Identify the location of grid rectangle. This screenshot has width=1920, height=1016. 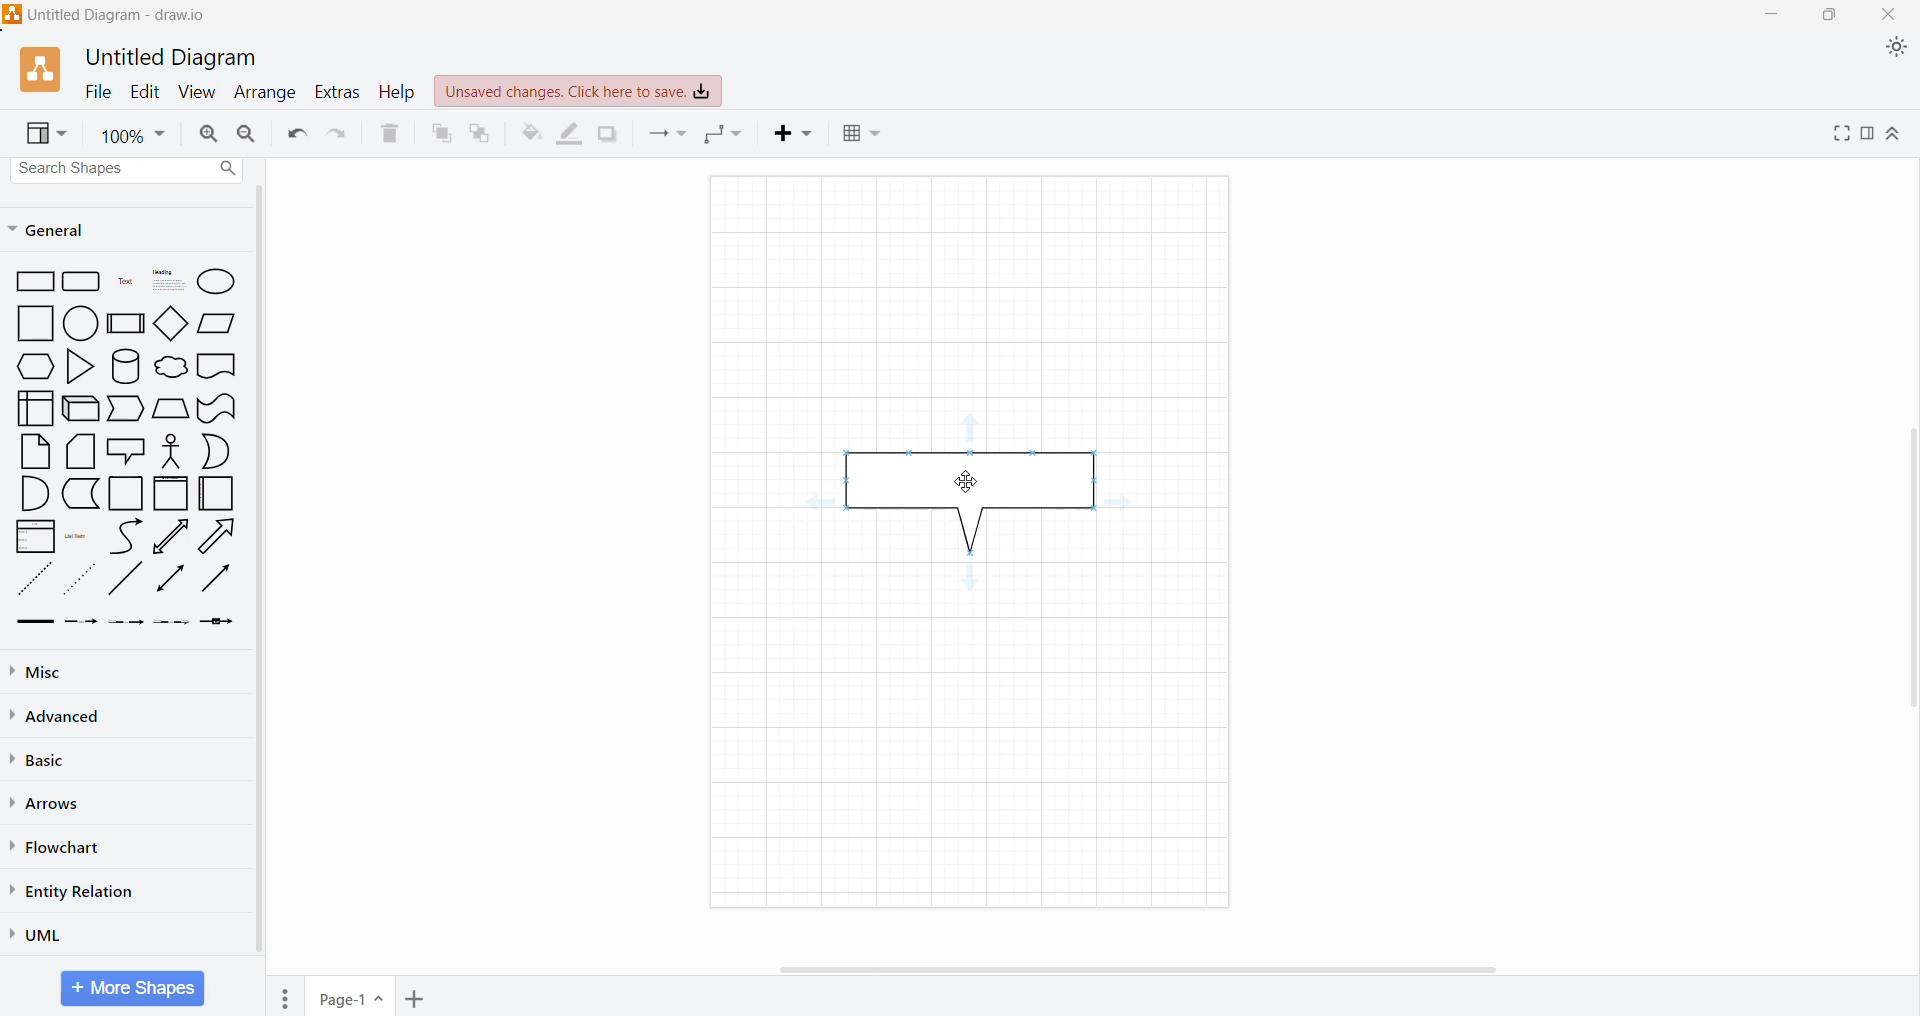
(82, 283).